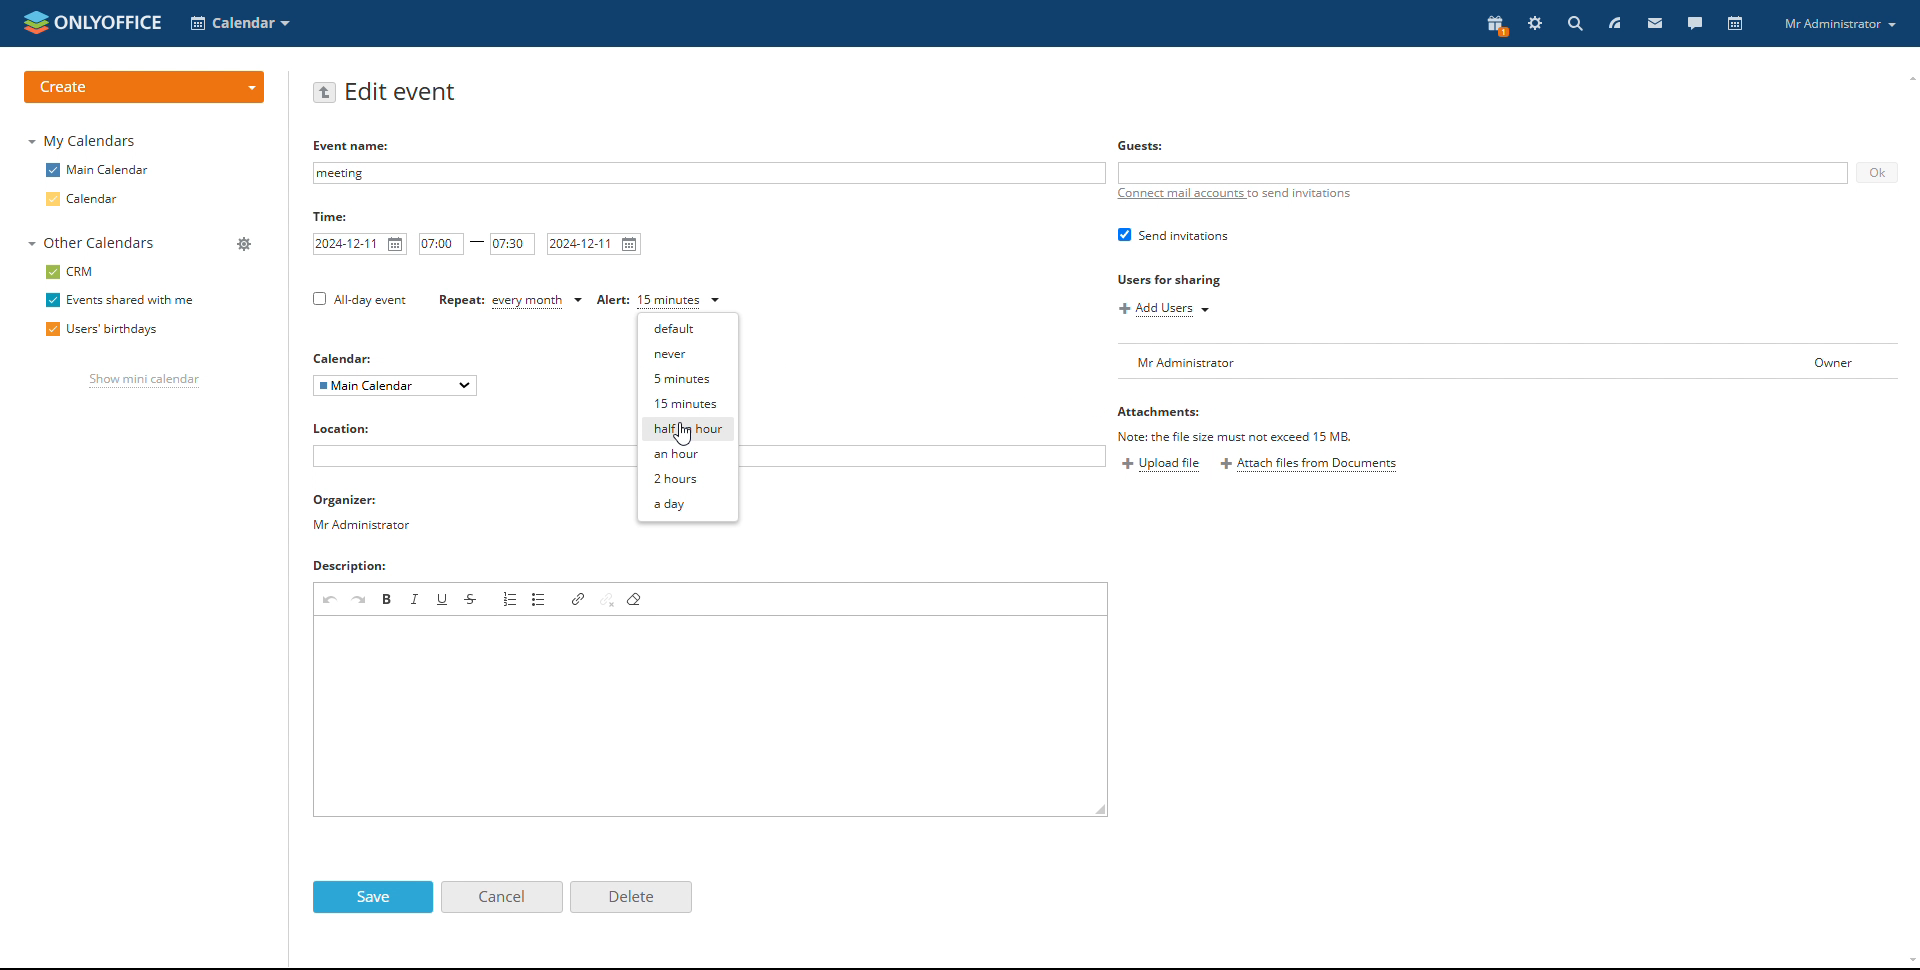 This screenshot has width=1920, height=970. Describe the element at coordinates (1615, 23) in the screenshot. I see `feed` at that location.